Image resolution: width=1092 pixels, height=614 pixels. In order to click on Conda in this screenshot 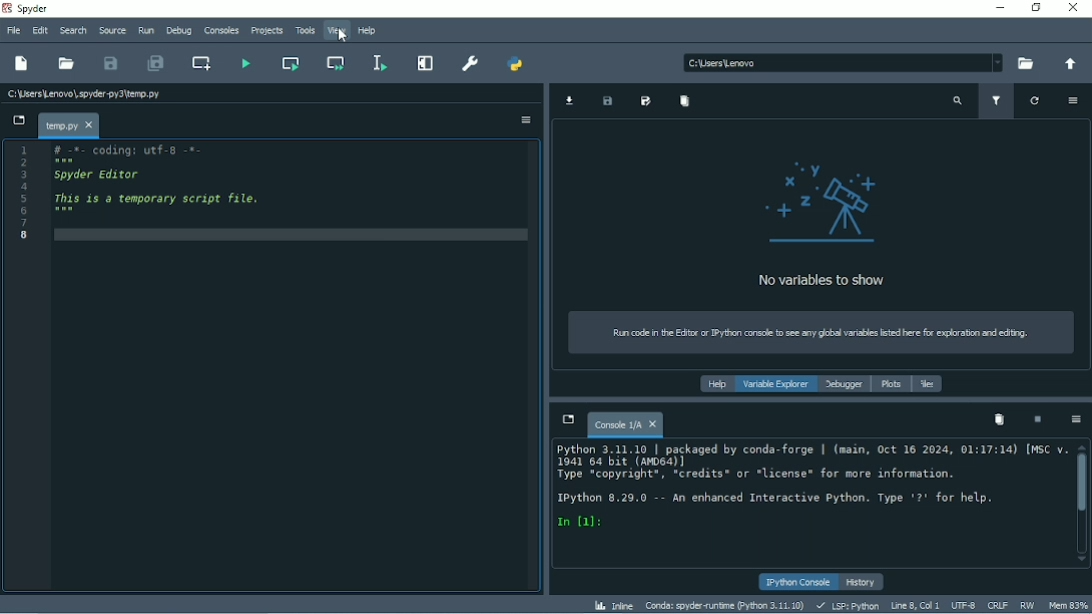, I will do `click(725, 605)`.